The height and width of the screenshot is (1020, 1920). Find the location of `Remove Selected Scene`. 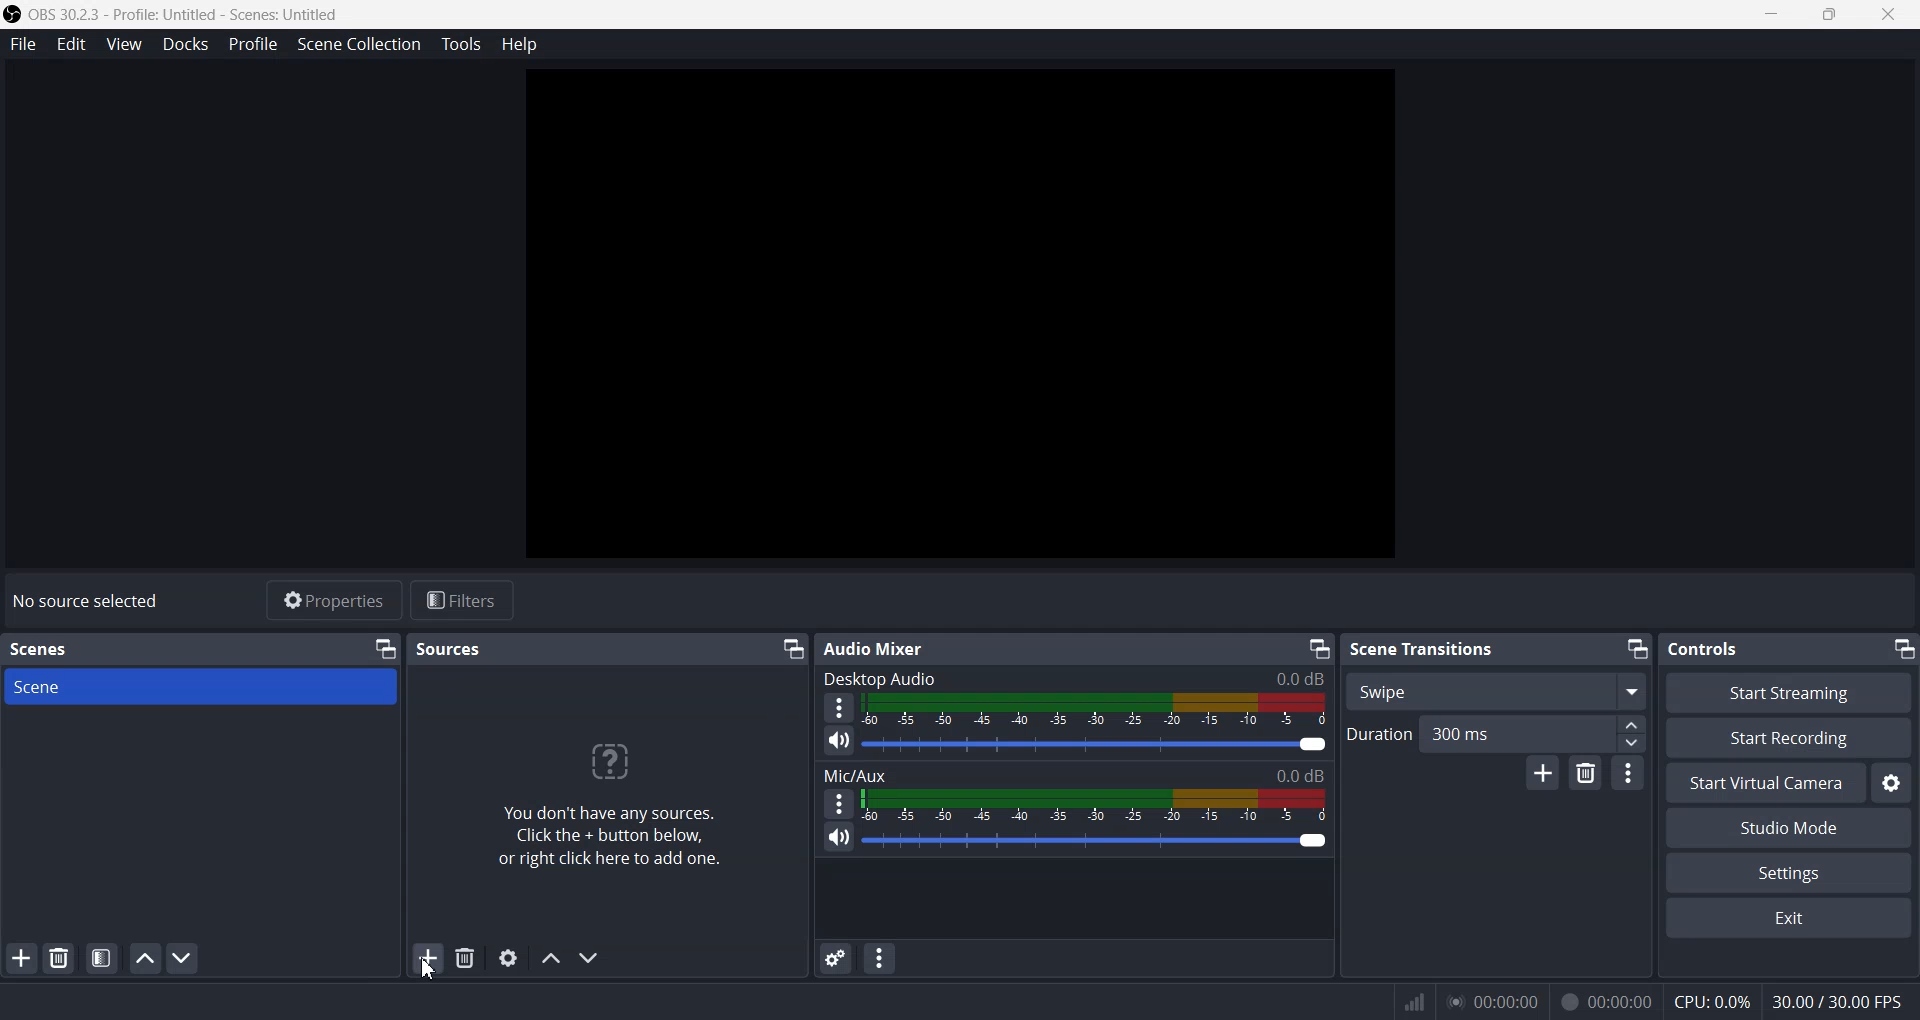

Remove Selected Scene is located at coordinates (59, 958).